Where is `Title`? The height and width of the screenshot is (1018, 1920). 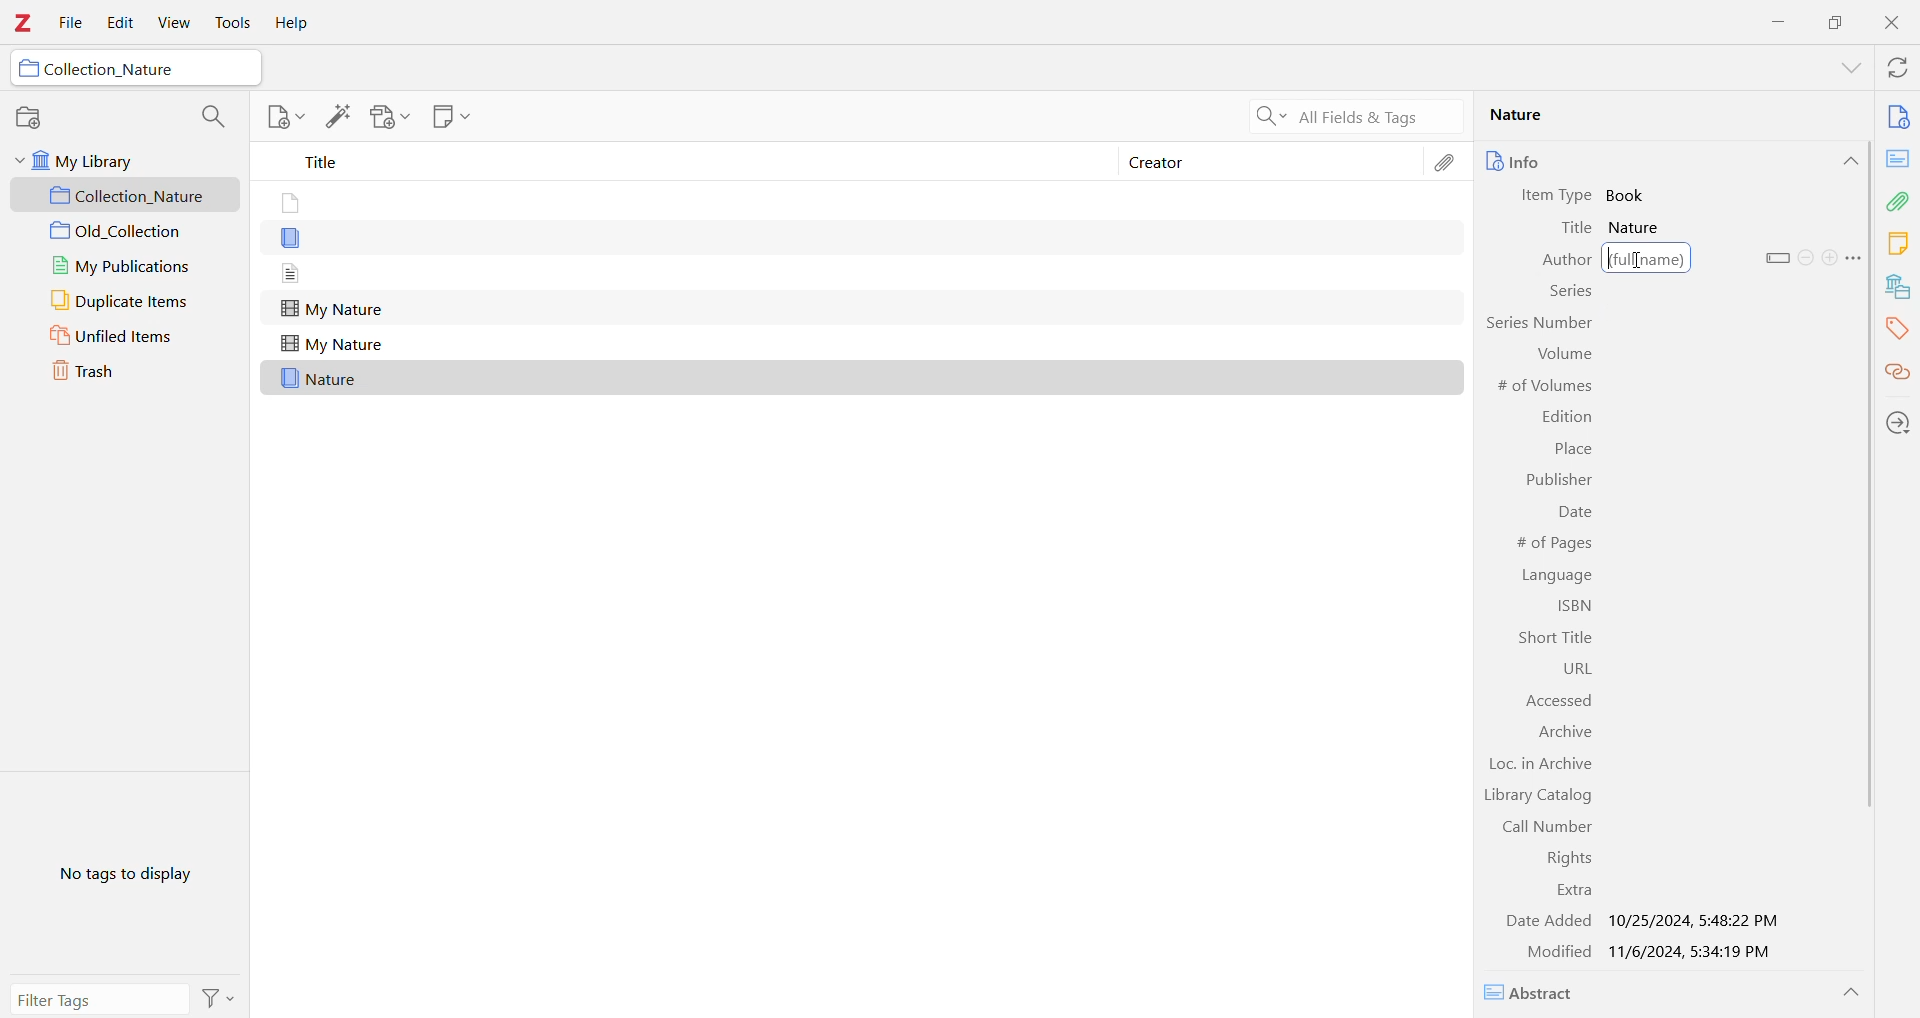 Title is located at coordinates (680, 161).